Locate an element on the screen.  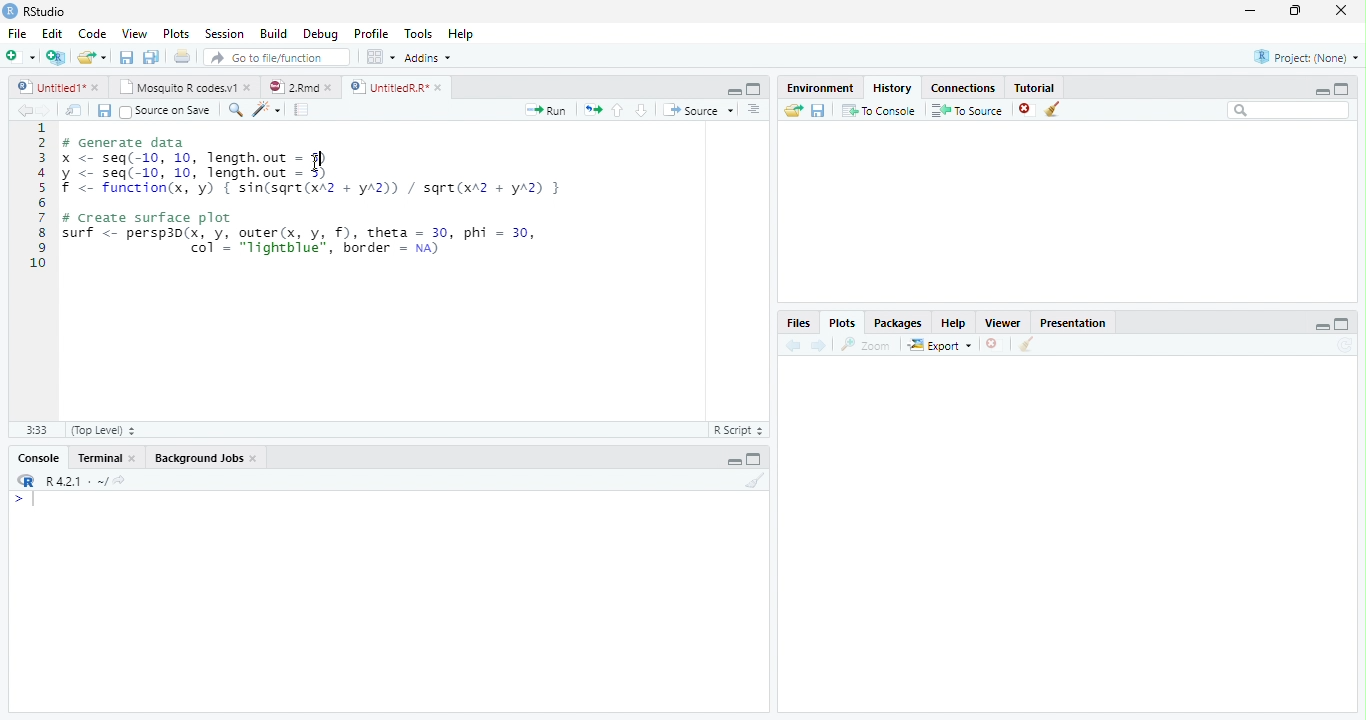
2.Rmd is located at coordinates (292, 86).